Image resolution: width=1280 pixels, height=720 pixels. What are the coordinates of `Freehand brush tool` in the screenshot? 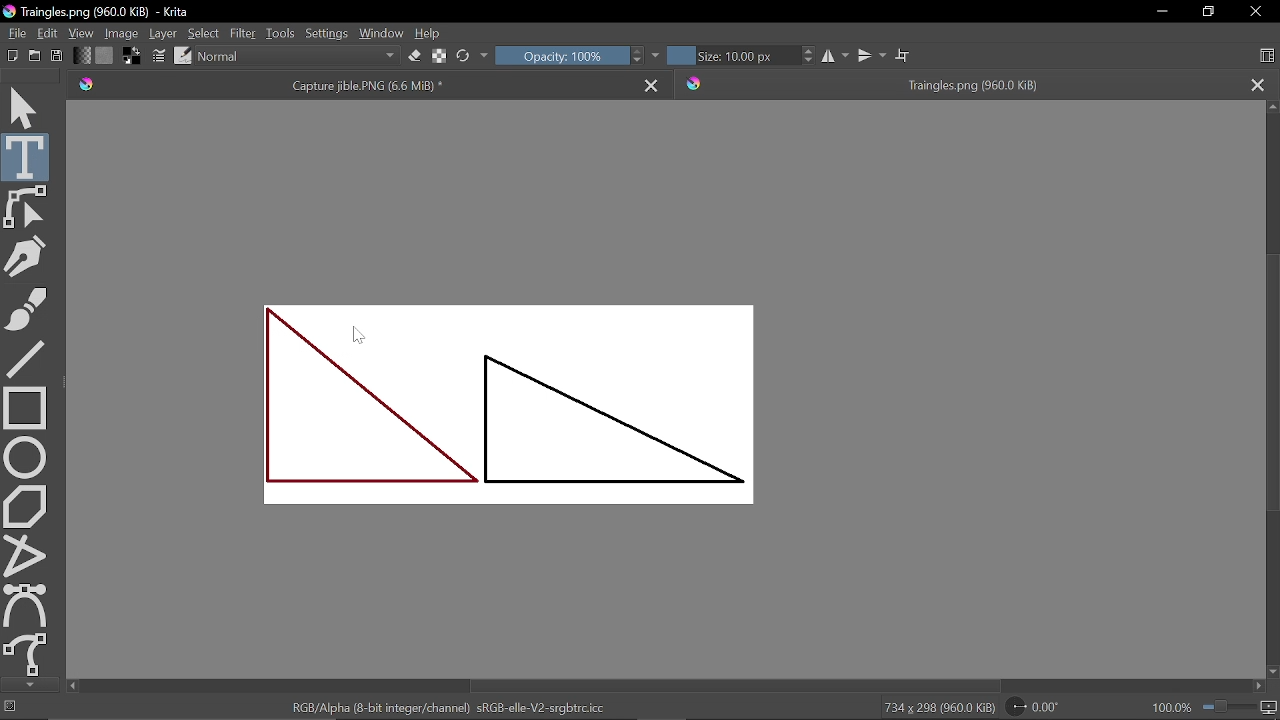 It's located at (26, 306).